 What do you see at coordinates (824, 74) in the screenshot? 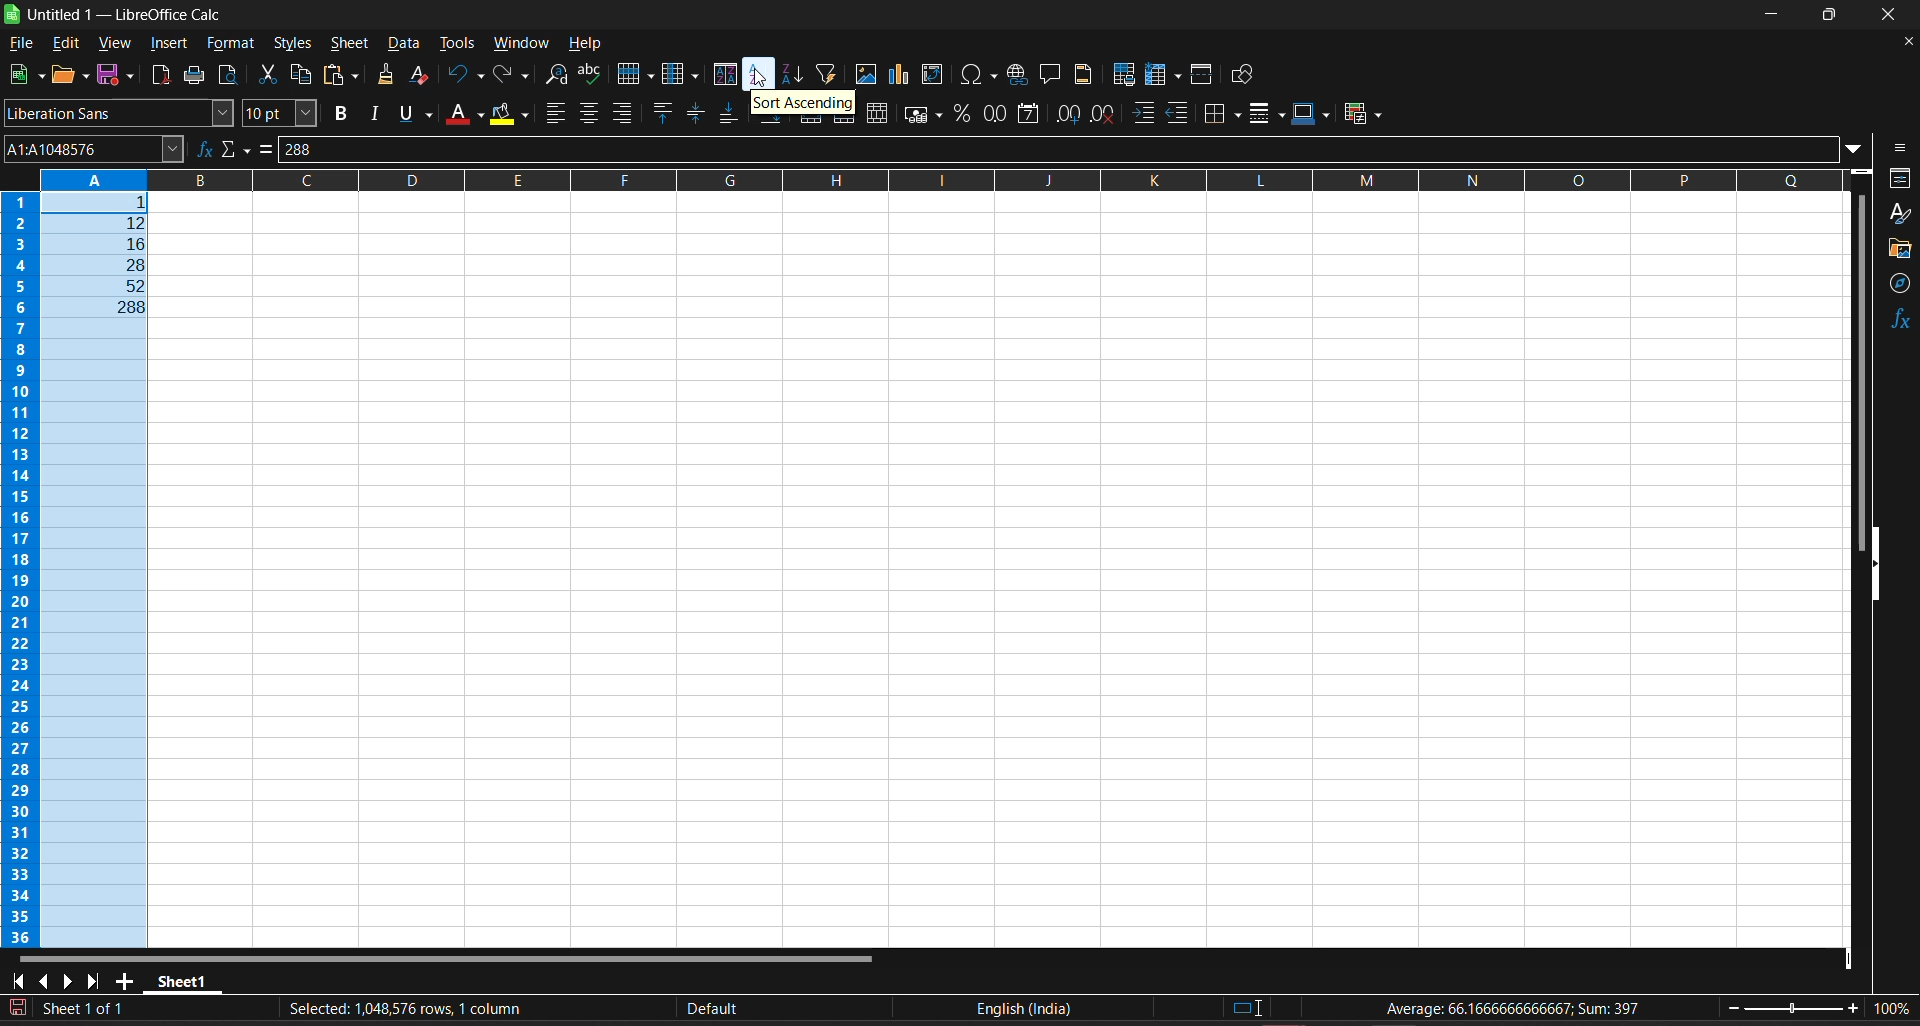
I see `autofilter` at bounding box center [824, 74].